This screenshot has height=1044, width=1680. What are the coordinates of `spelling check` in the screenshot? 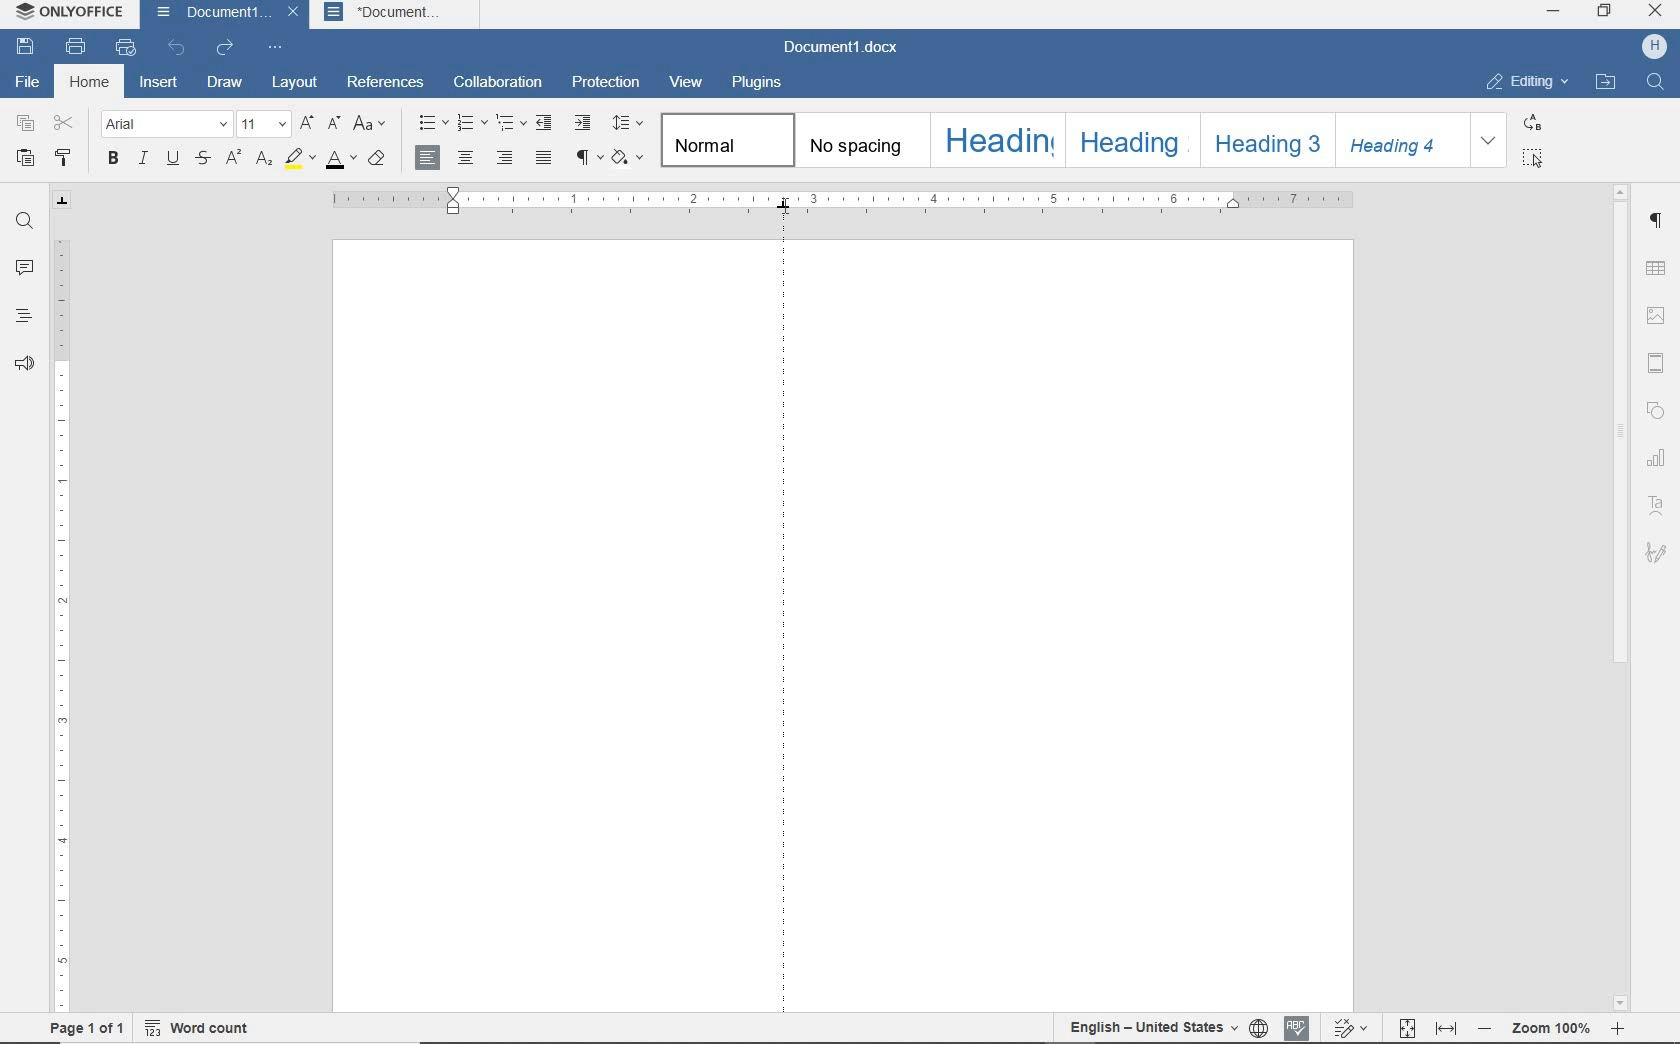 It's located at (1300, 1028).